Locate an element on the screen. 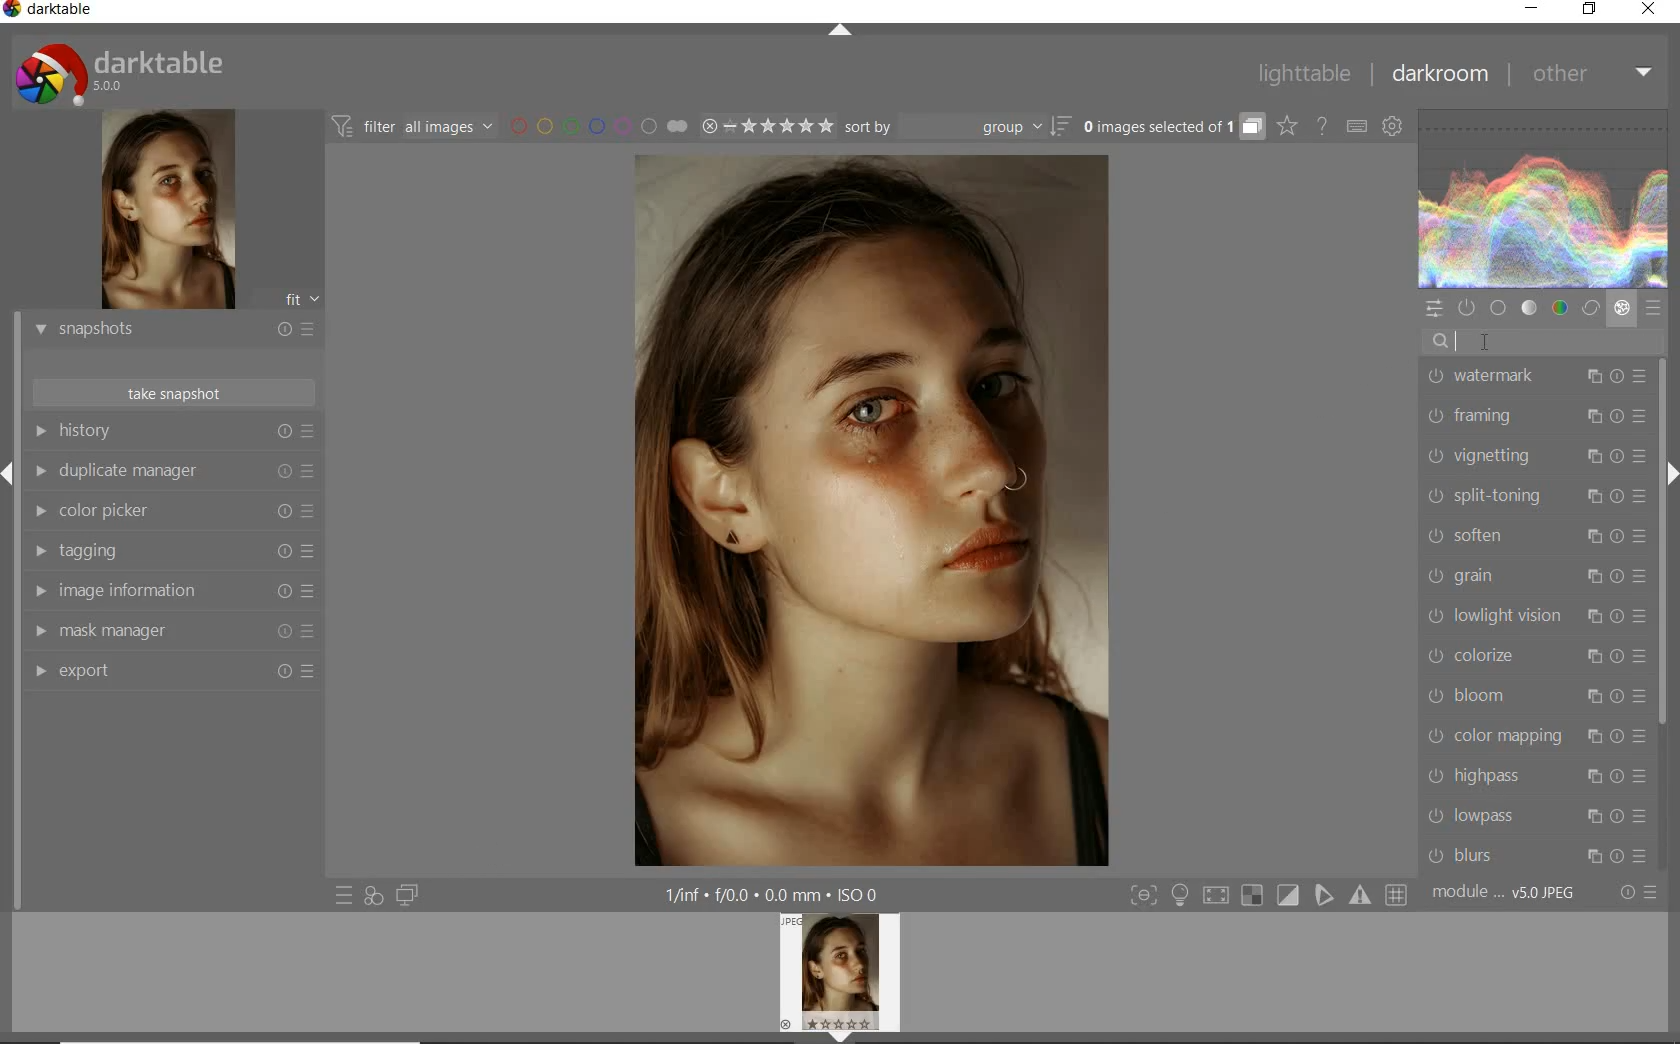  image preview is located at coordinates (165, 212).